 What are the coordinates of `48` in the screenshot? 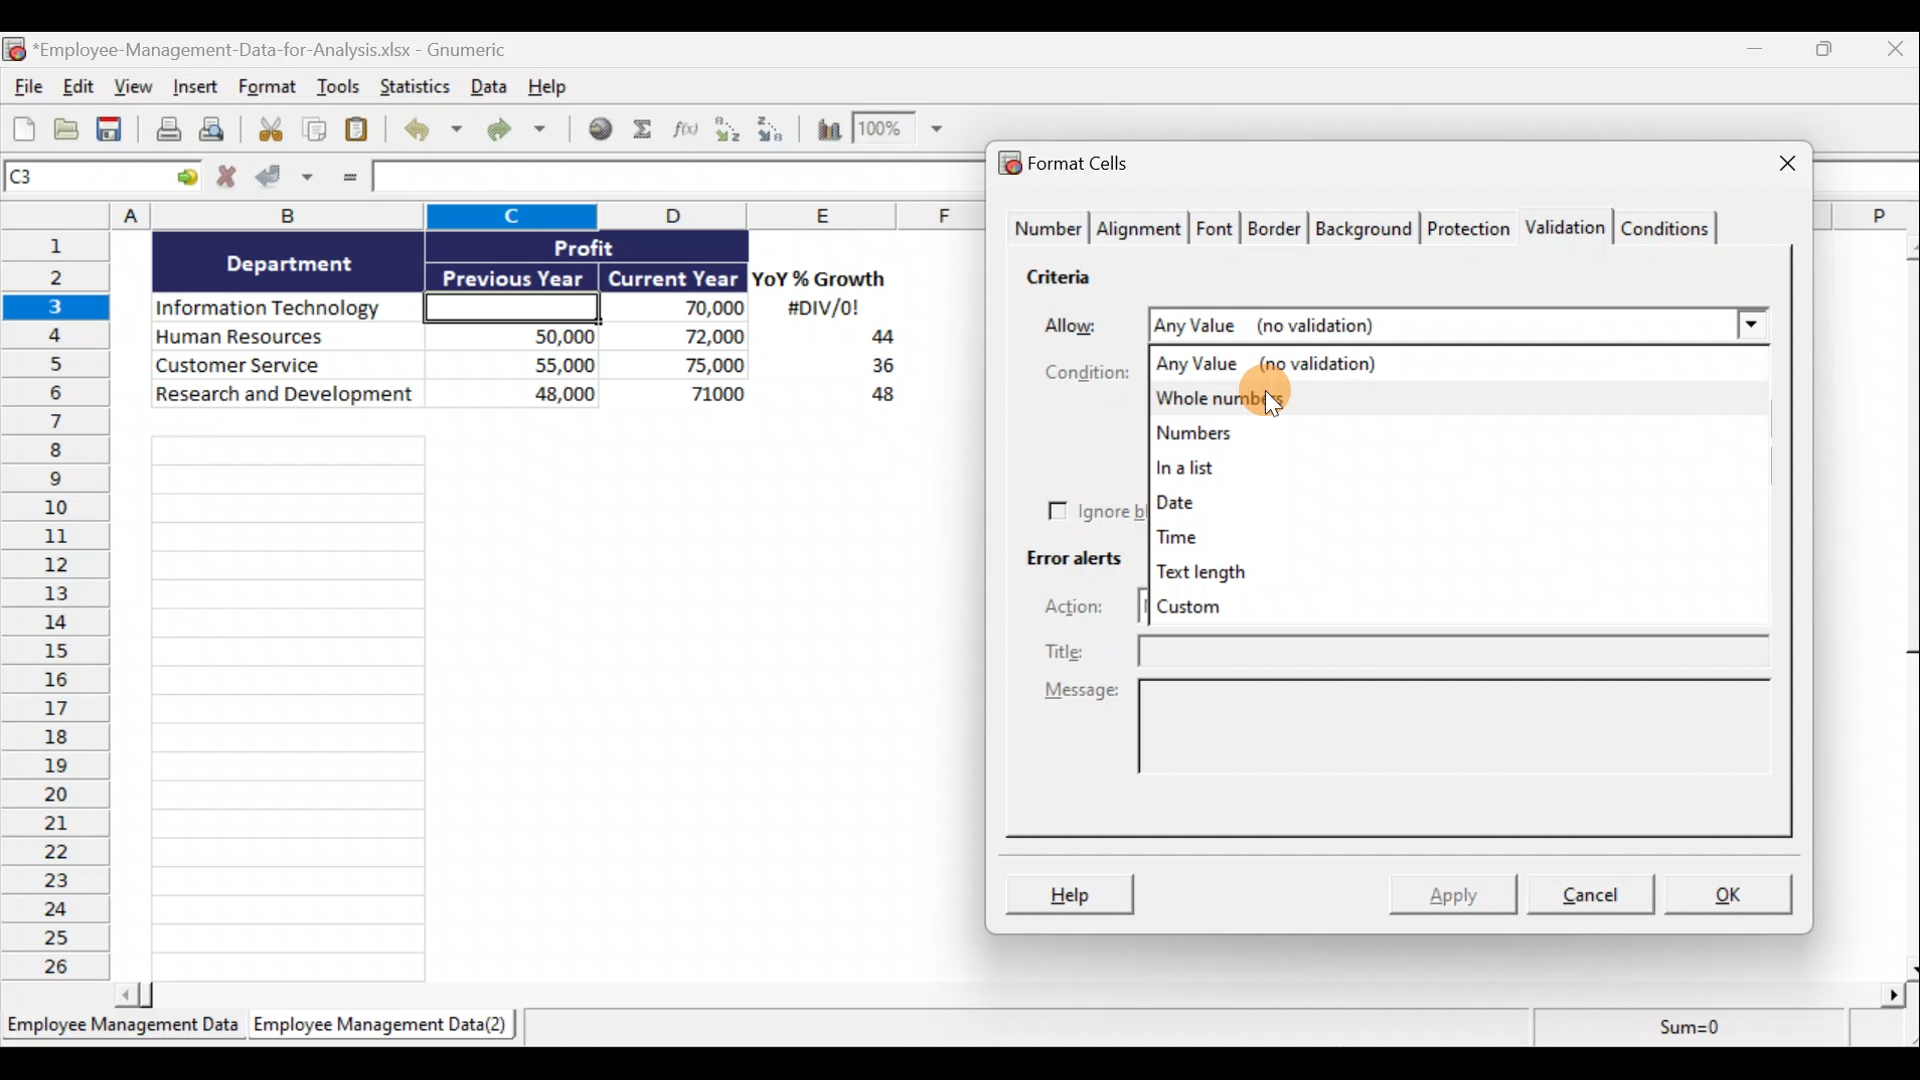 It's located at (872, 398).